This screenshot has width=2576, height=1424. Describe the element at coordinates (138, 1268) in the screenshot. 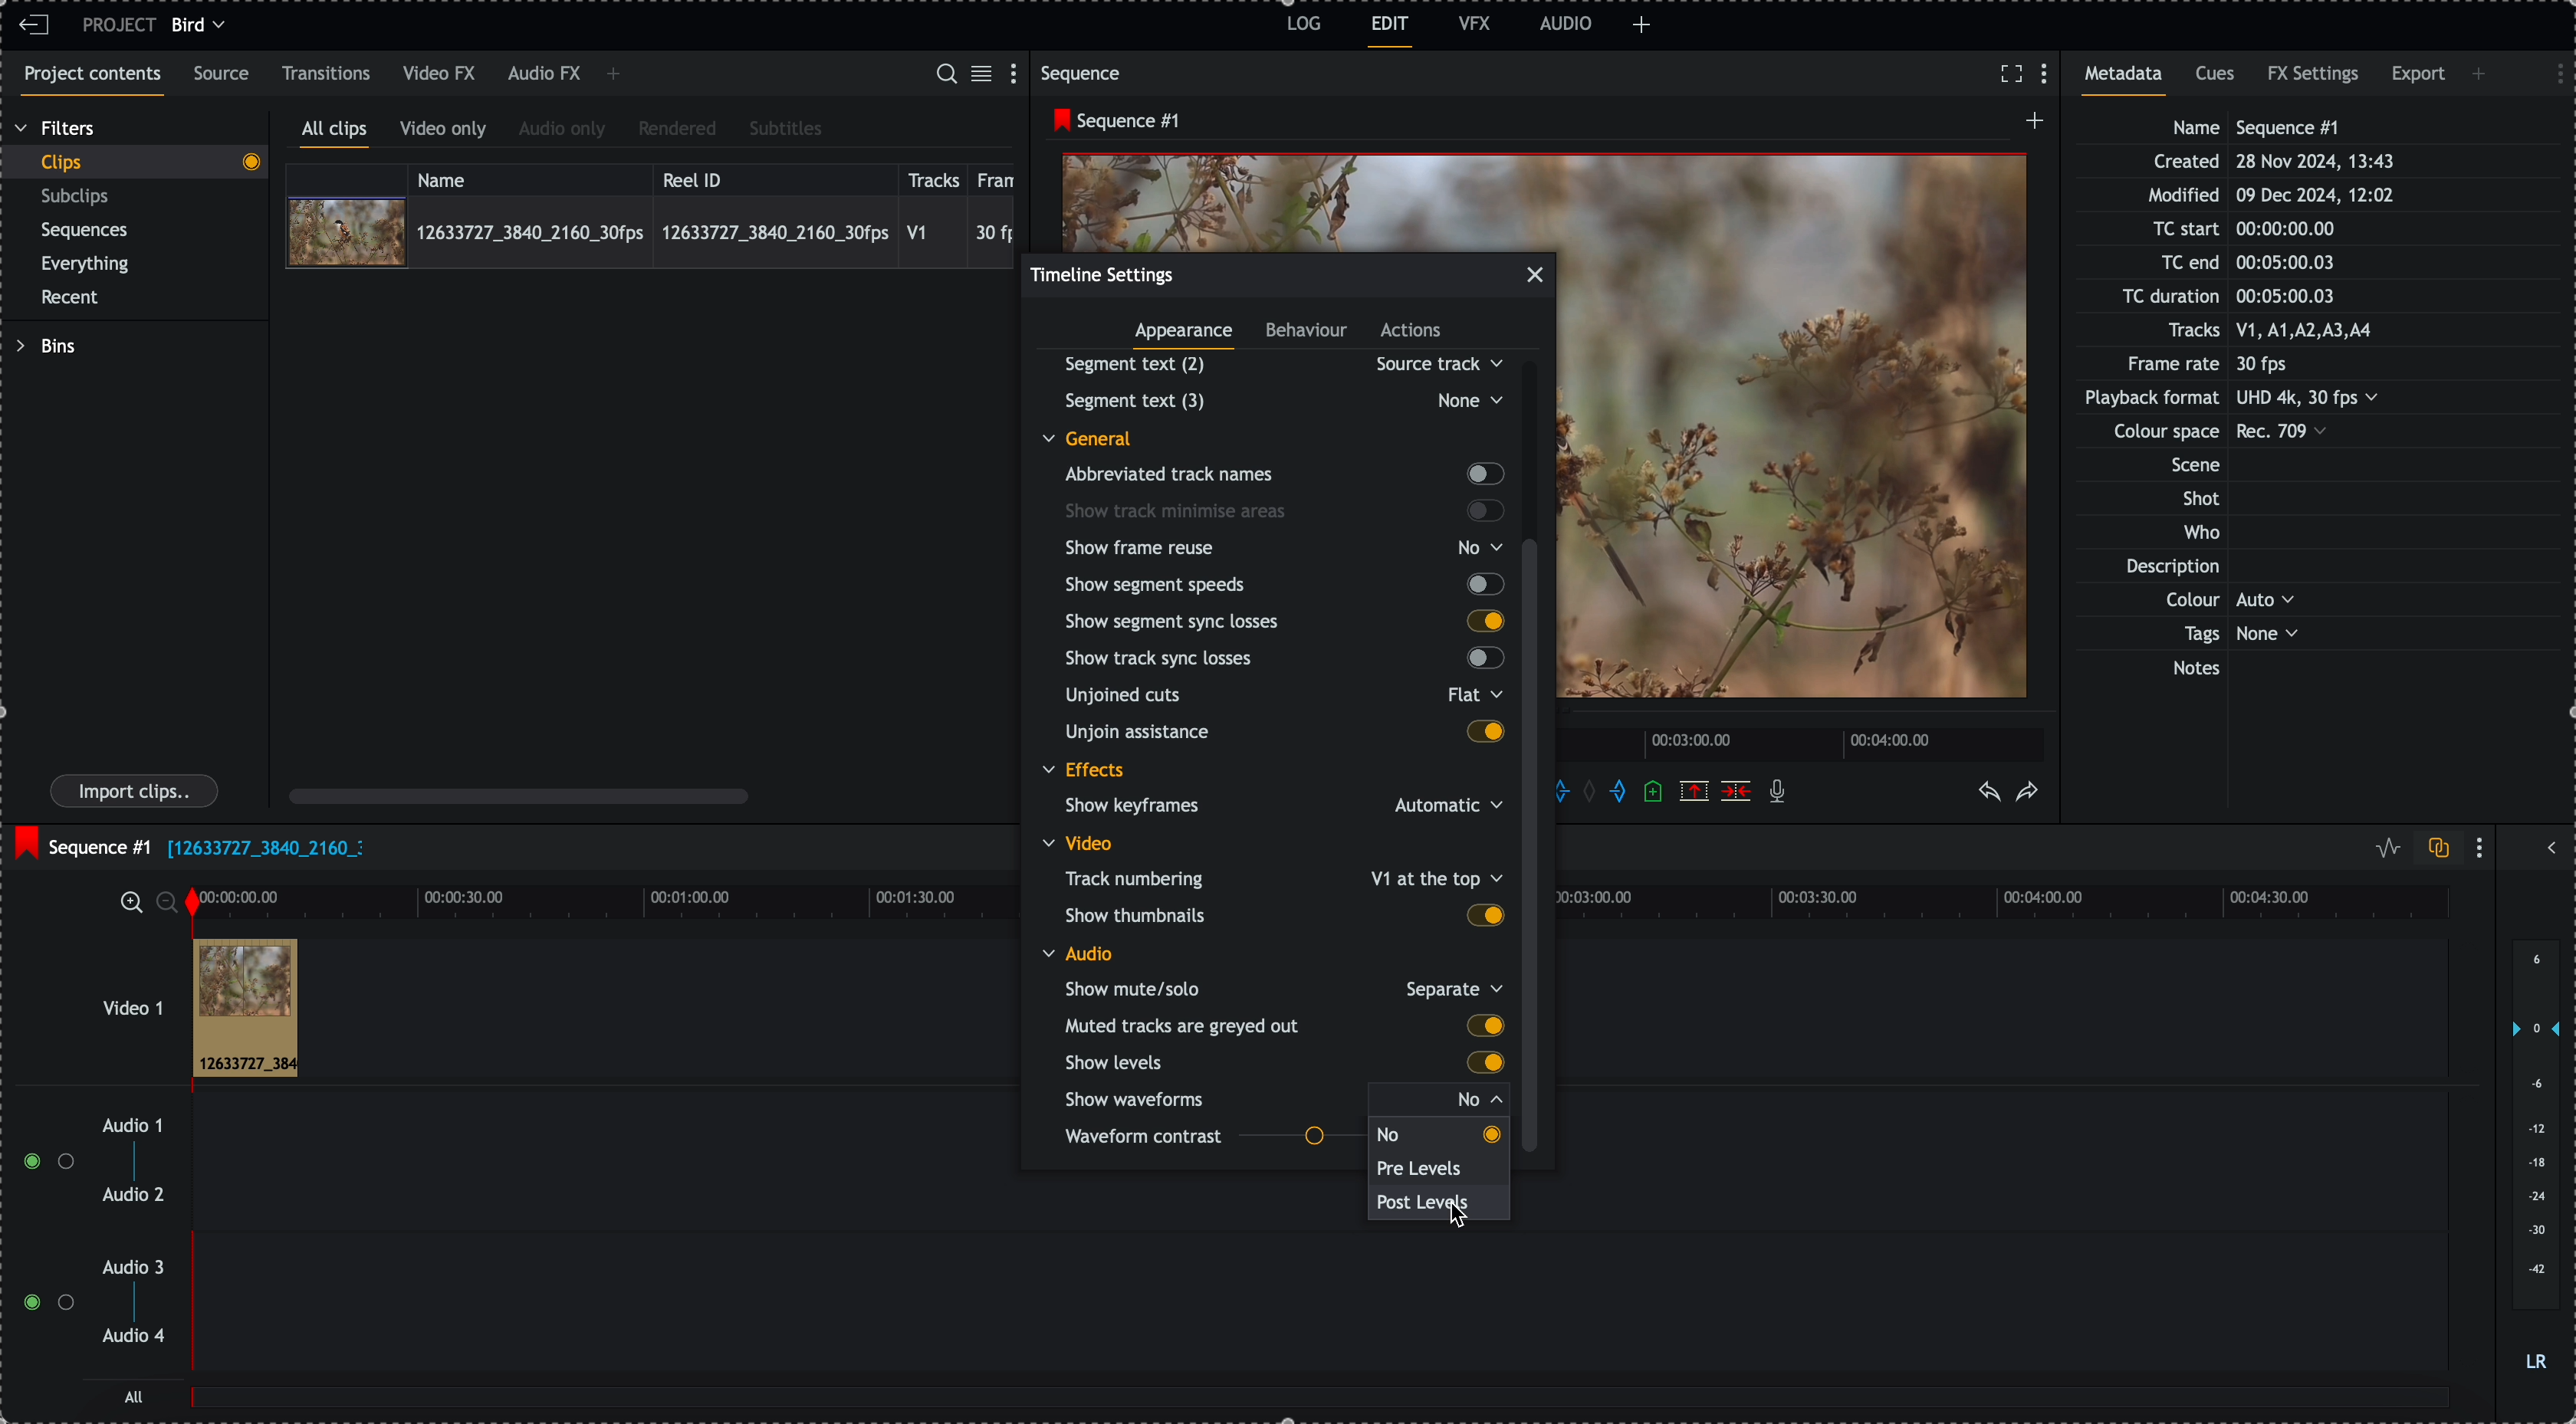

I see `audio 3` at that location.